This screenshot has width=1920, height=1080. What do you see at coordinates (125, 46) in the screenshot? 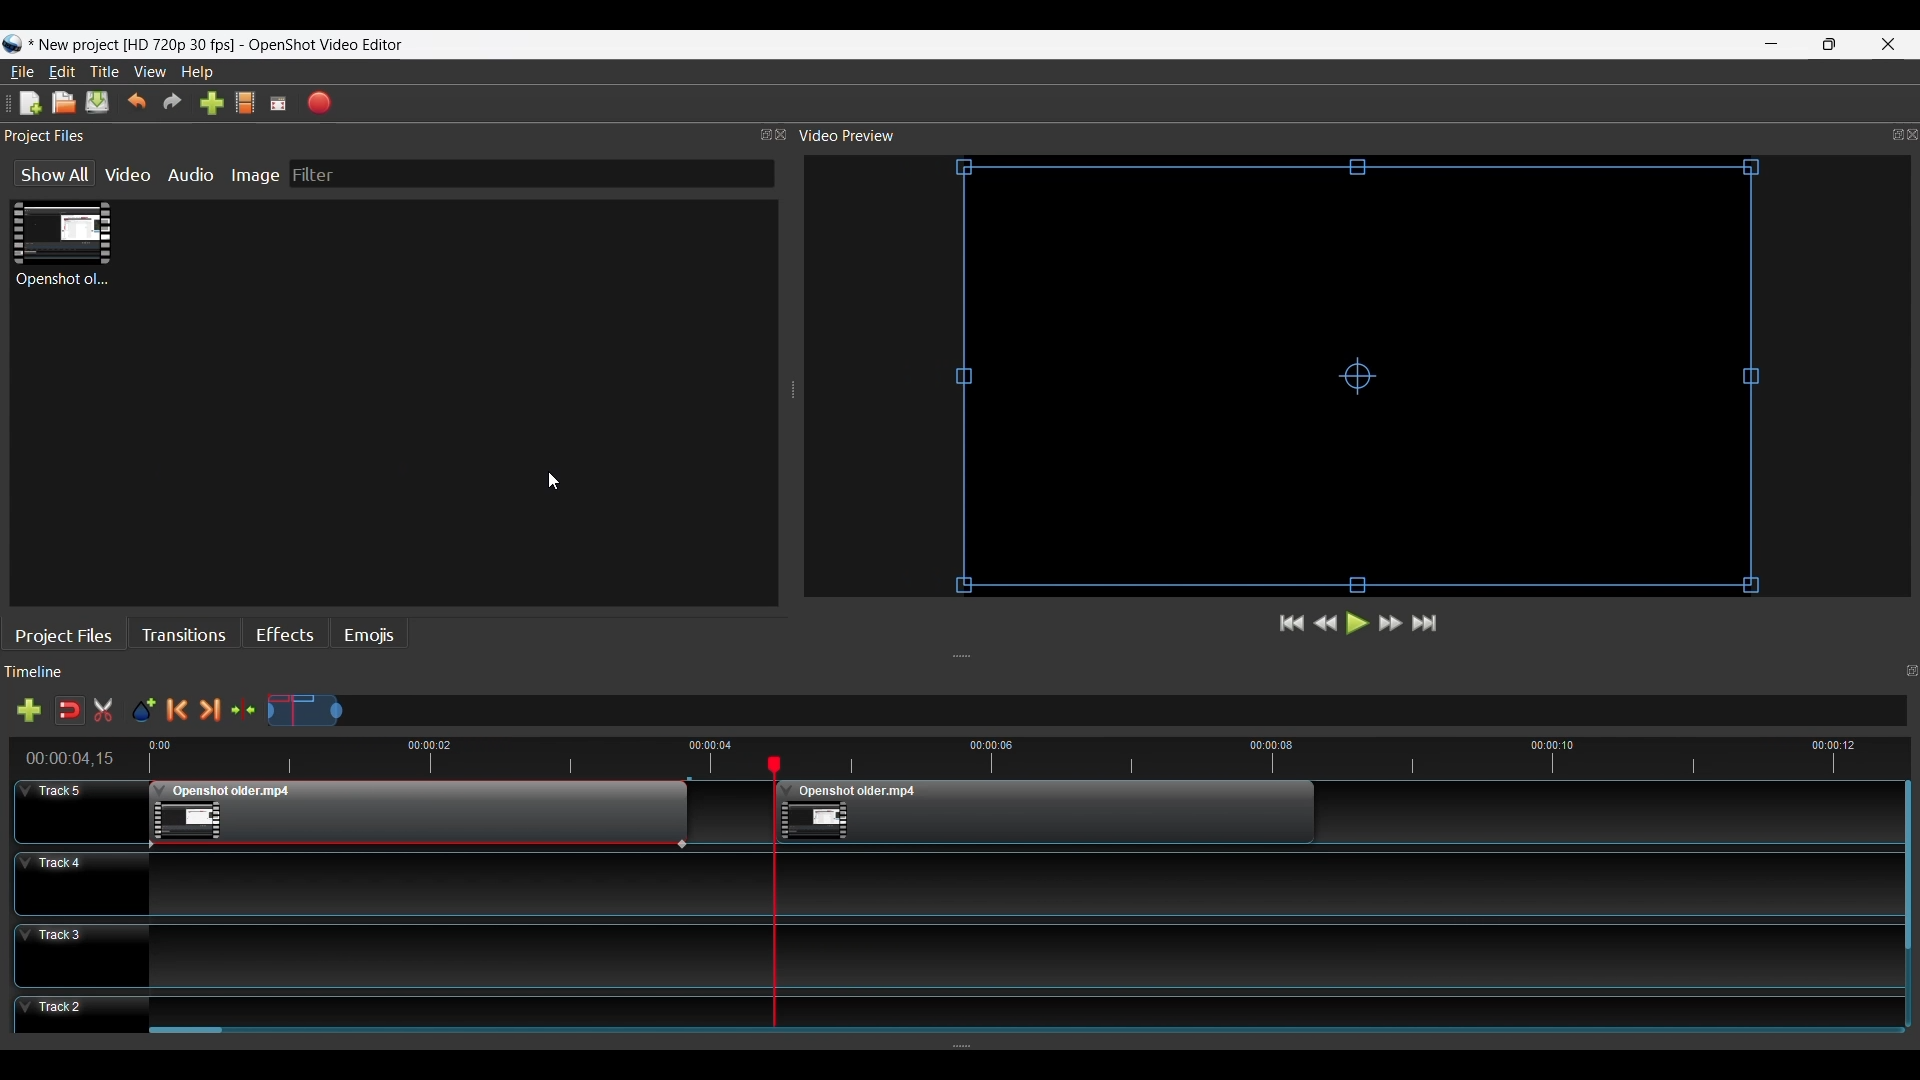
I see `Project Name` at bounding box center [125, 46].